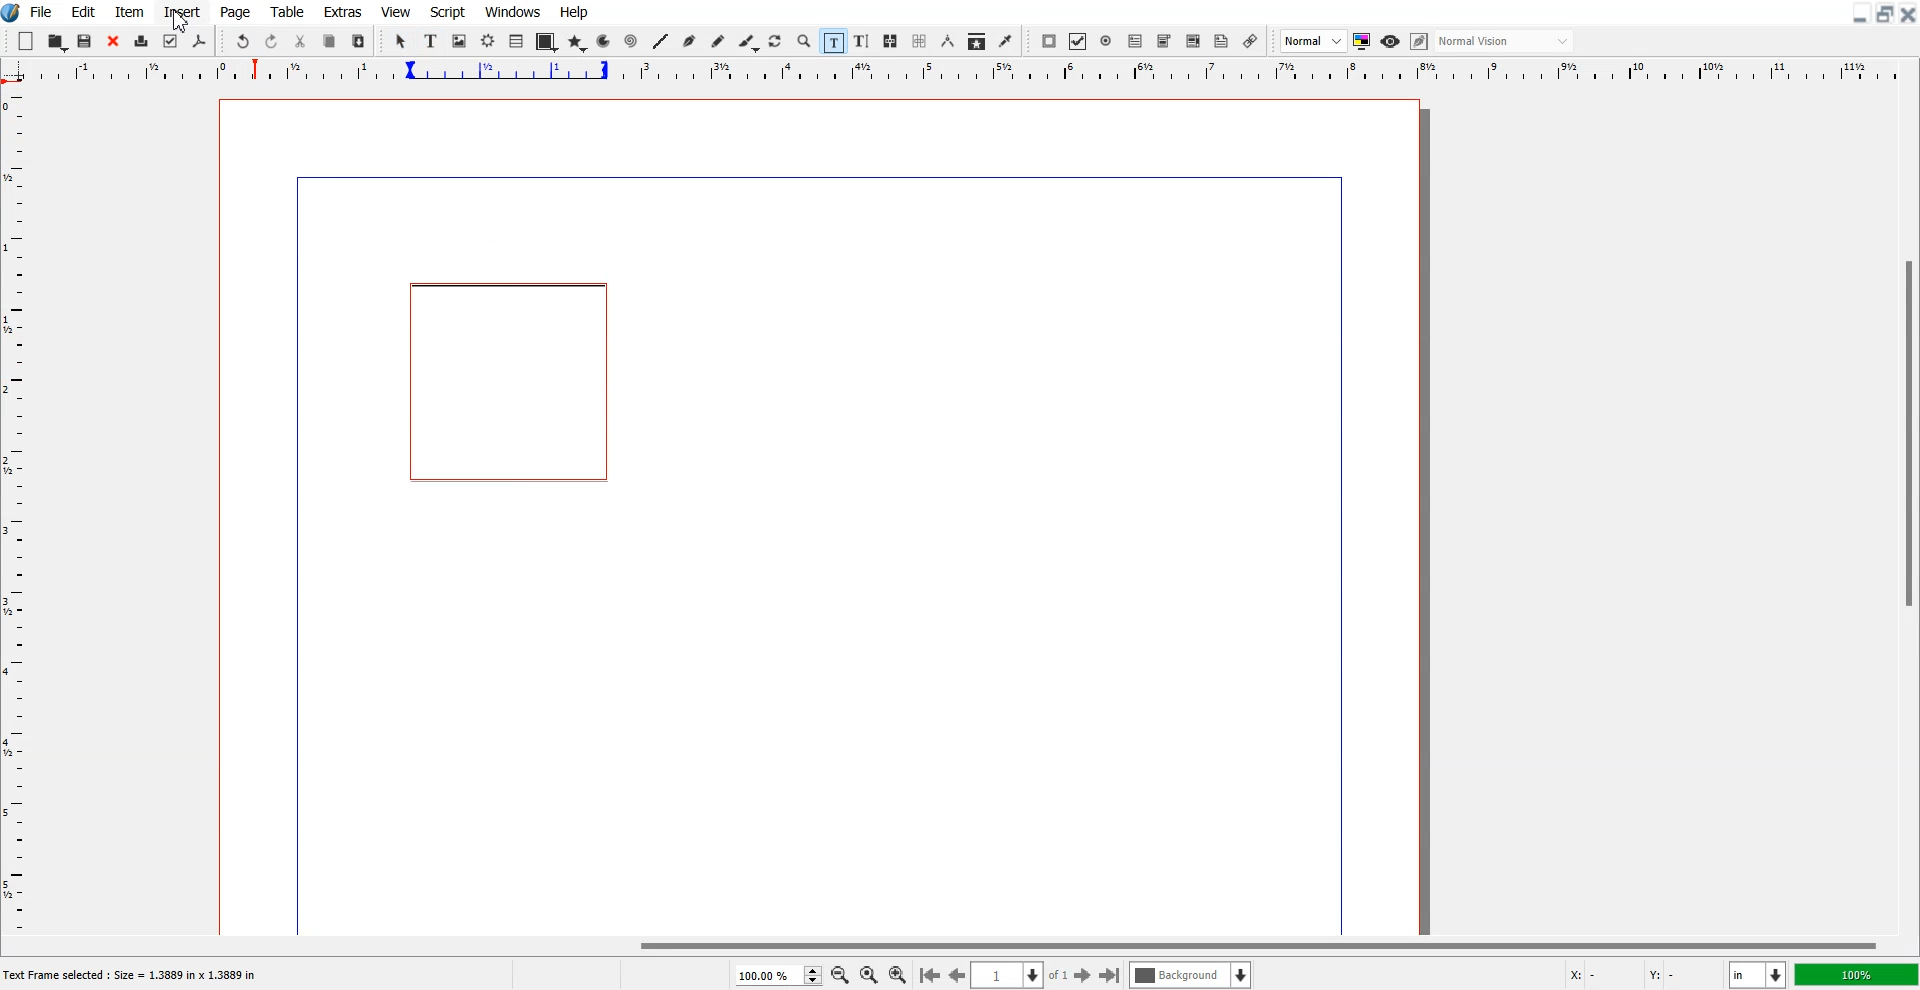 The image size is (1920, 990). I want to click on Maximize, so click(1886, 13).